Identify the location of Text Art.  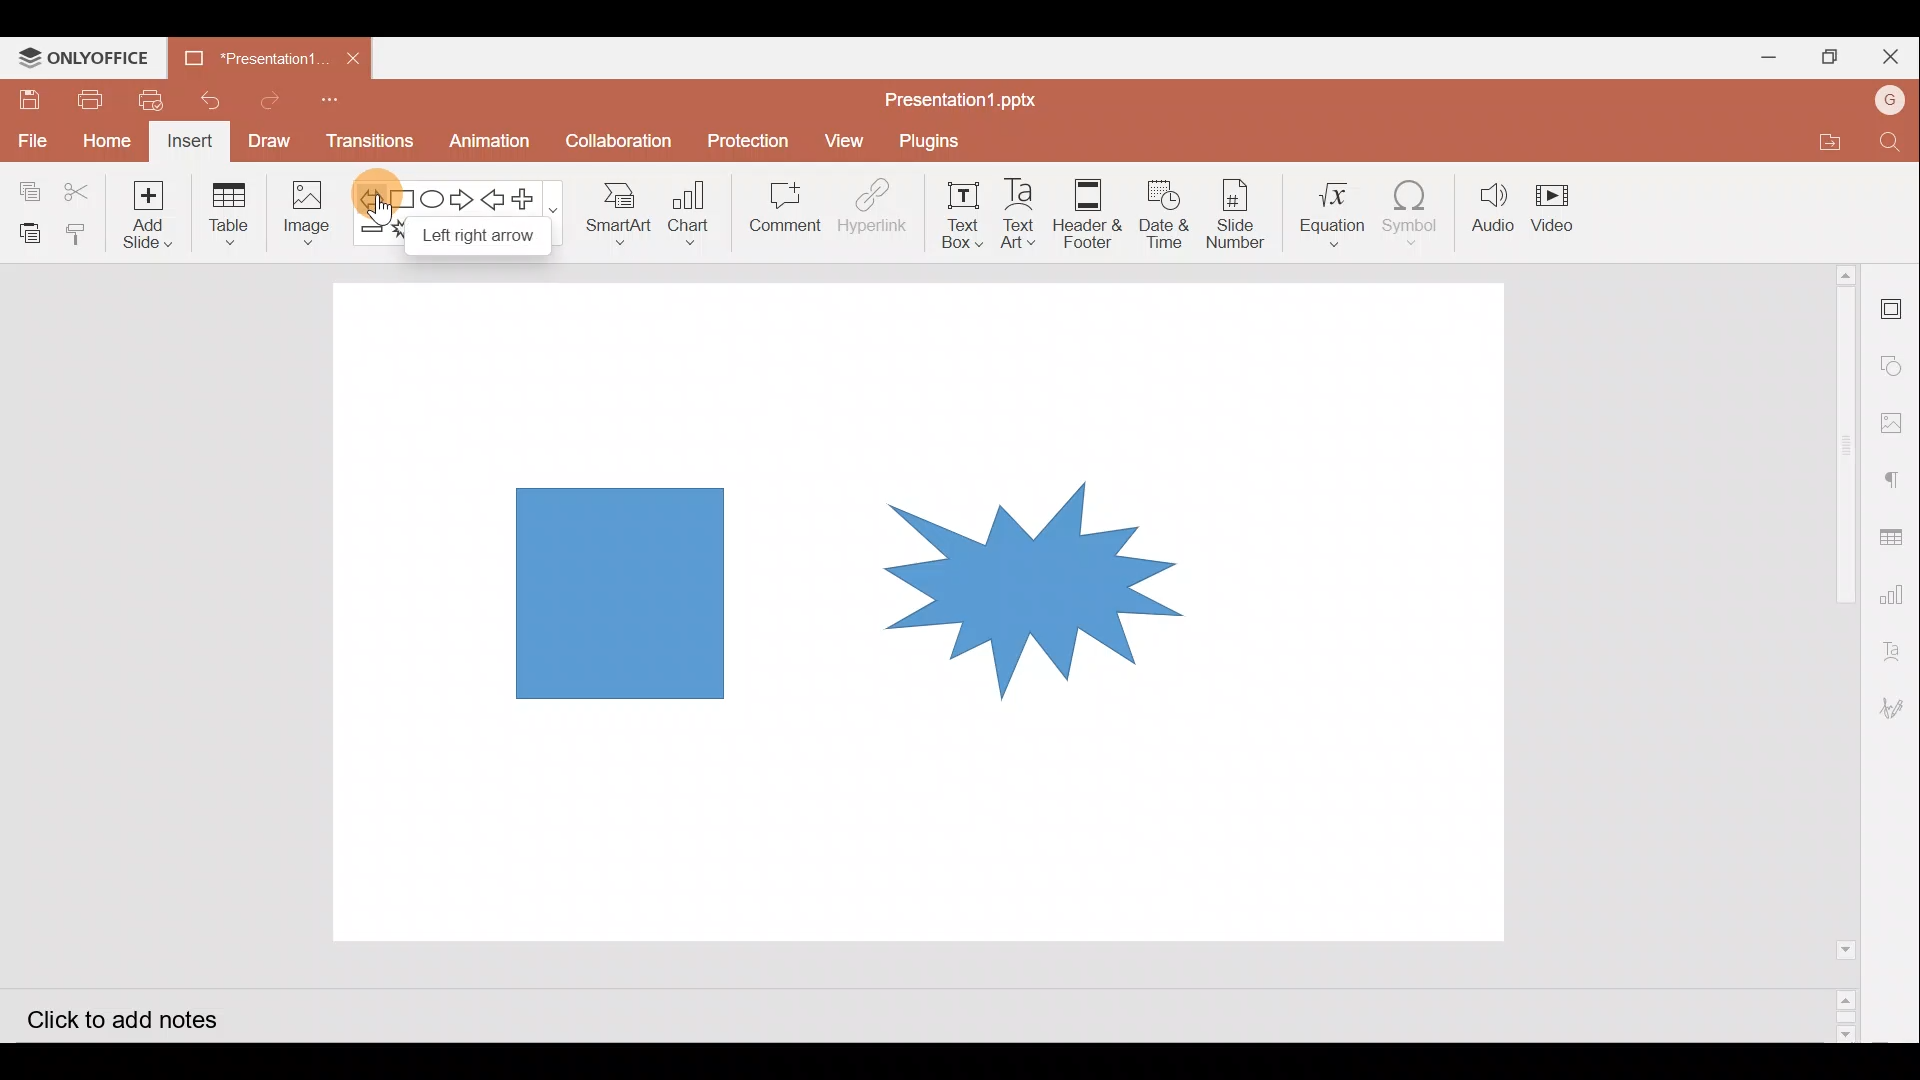
(1022, 214).